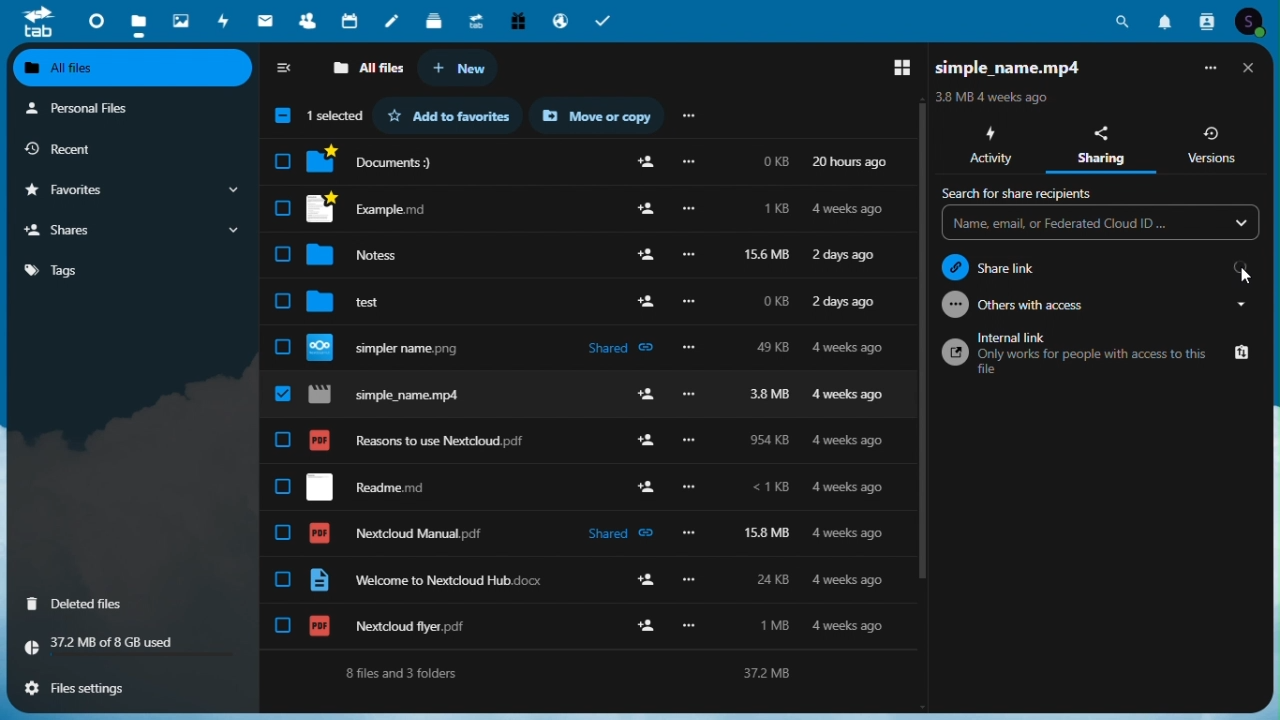 The image size is (1280, 720). I want to click on Calendar, so click(351, 21).